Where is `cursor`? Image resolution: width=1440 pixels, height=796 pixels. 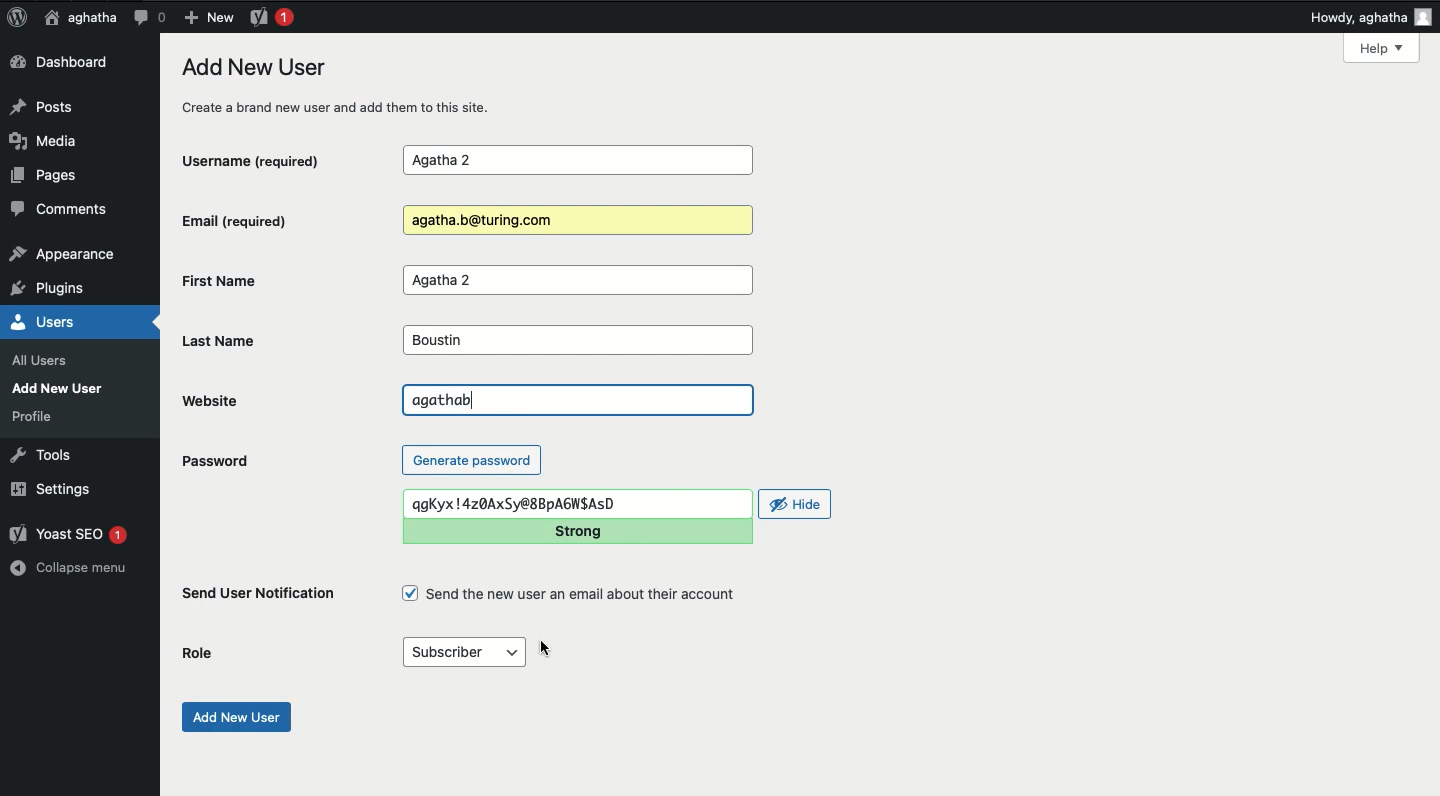 cursor is located at coordinates (548, 645).